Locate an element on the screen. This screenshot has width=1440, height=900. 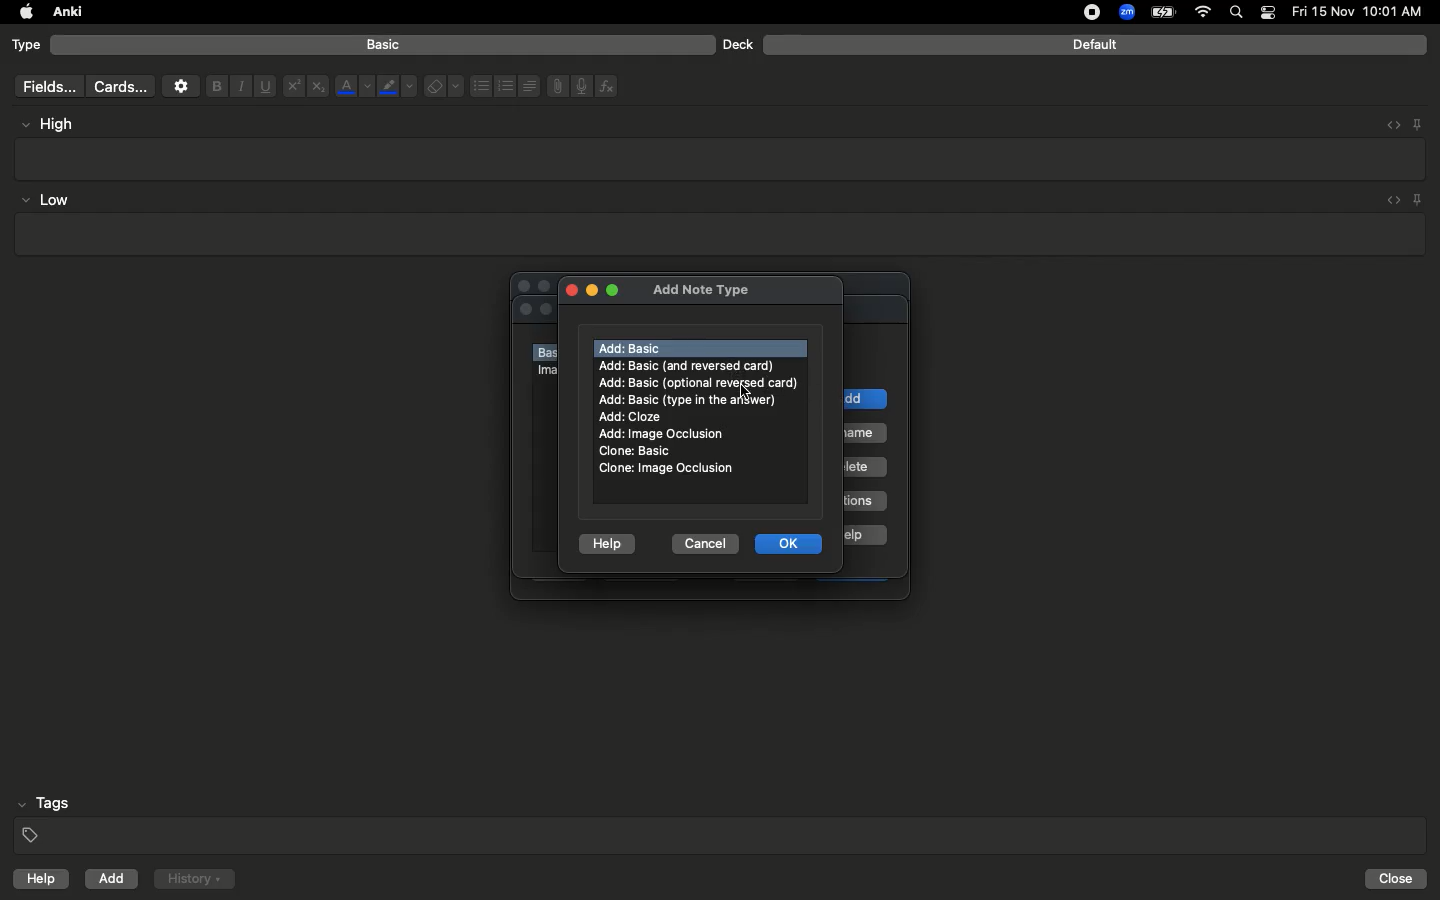
Zoom is located at coordinates (1125, 13).